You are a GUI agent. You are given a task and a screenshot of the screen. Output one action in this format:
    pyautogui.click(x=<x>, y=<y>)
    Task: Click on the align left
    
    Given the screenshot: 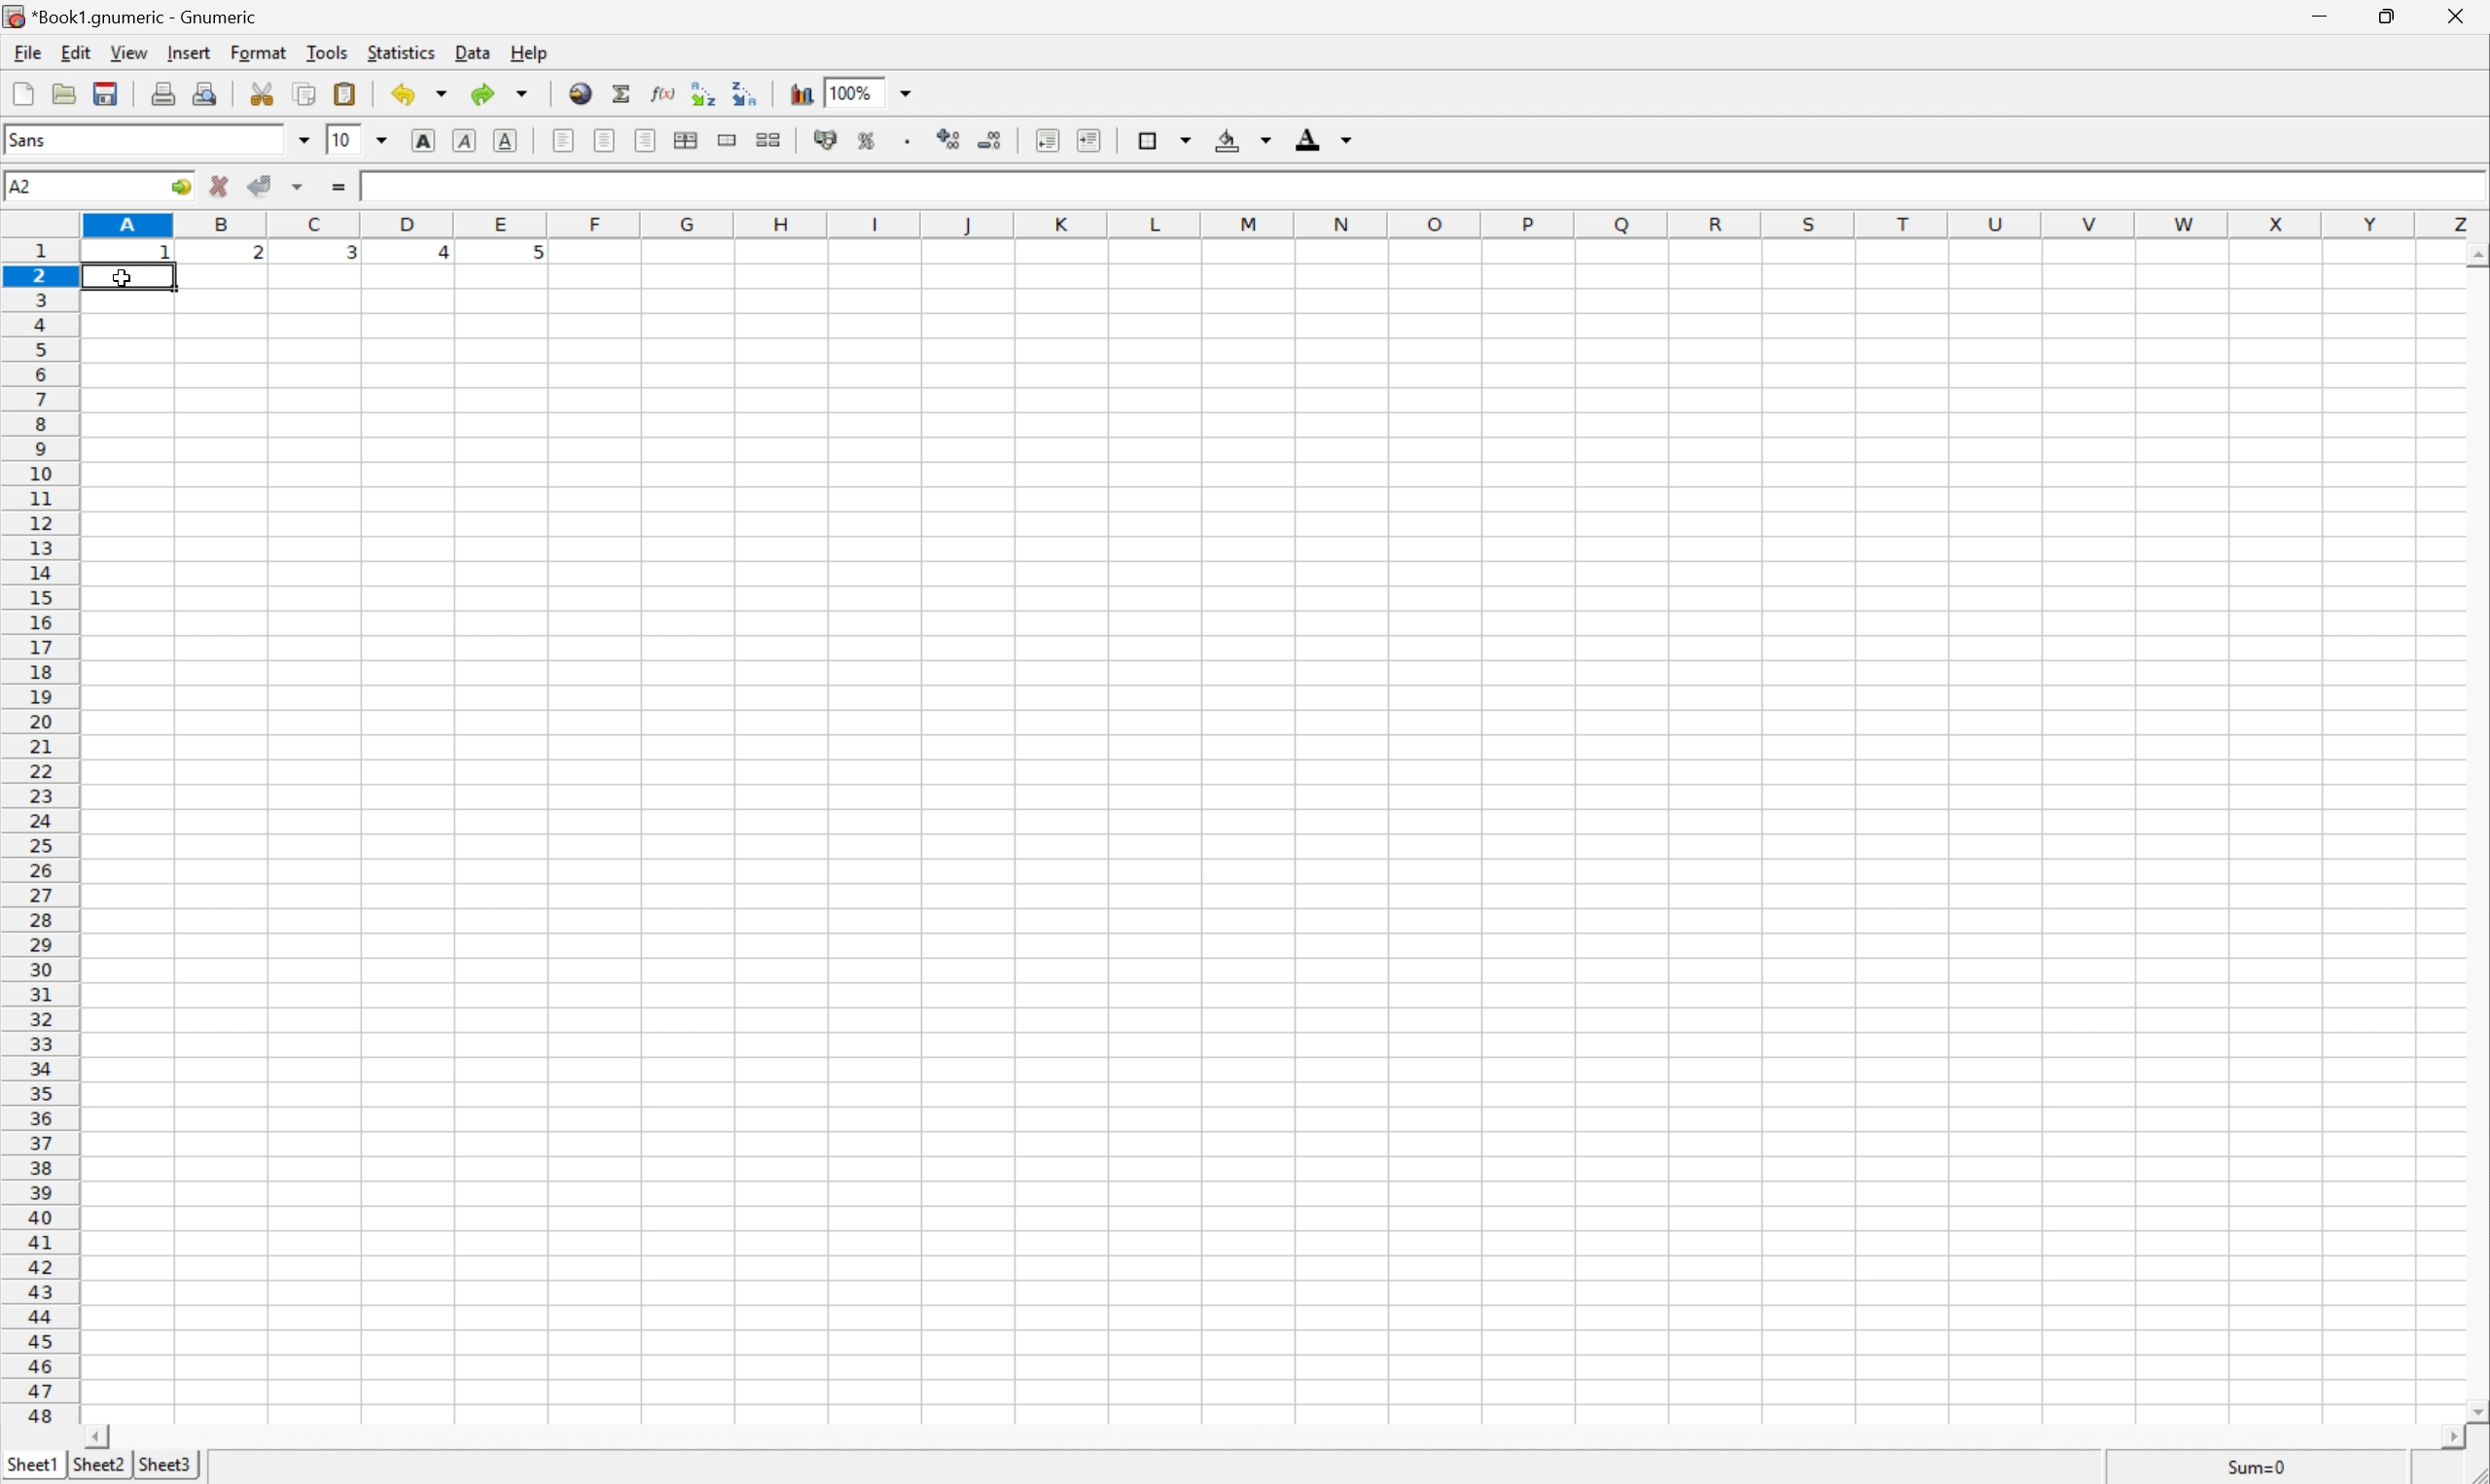 What is the action you would take?
    pyautogui.click(x=565, y=139)
    